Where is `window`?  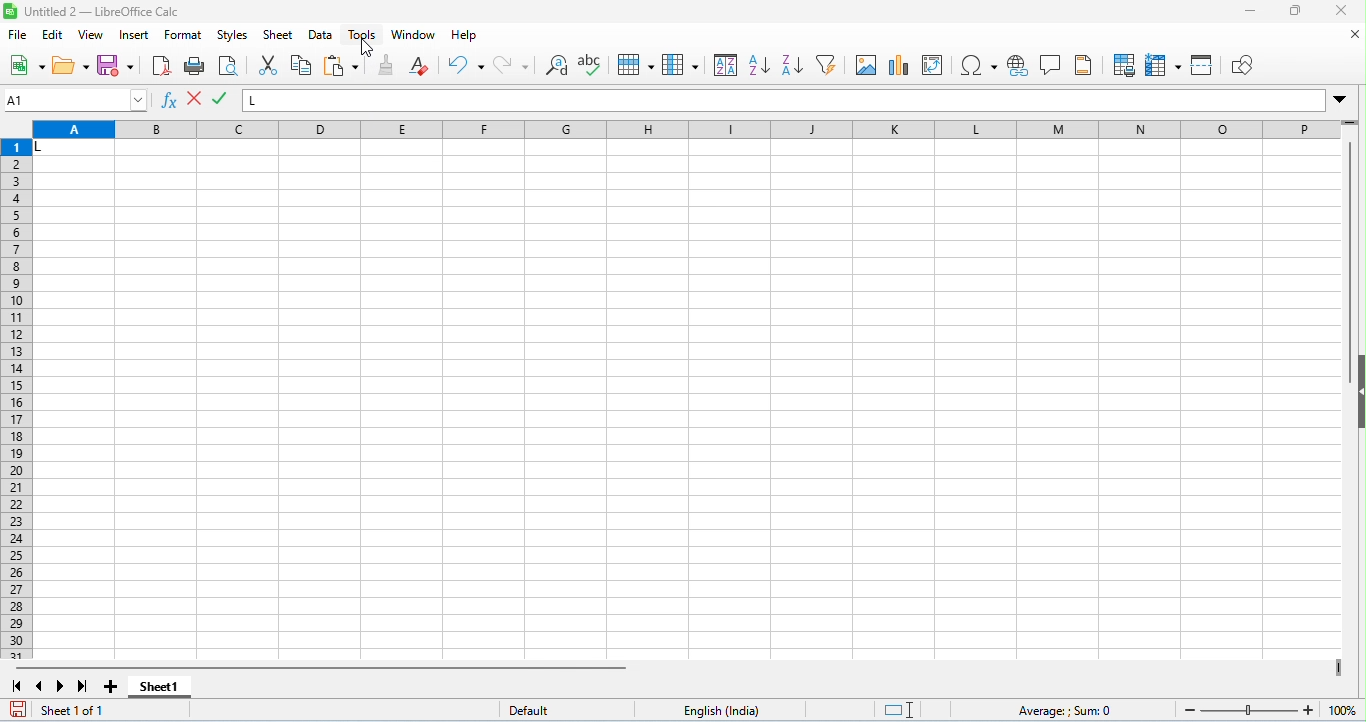 window is located at coordinates (412, 35).